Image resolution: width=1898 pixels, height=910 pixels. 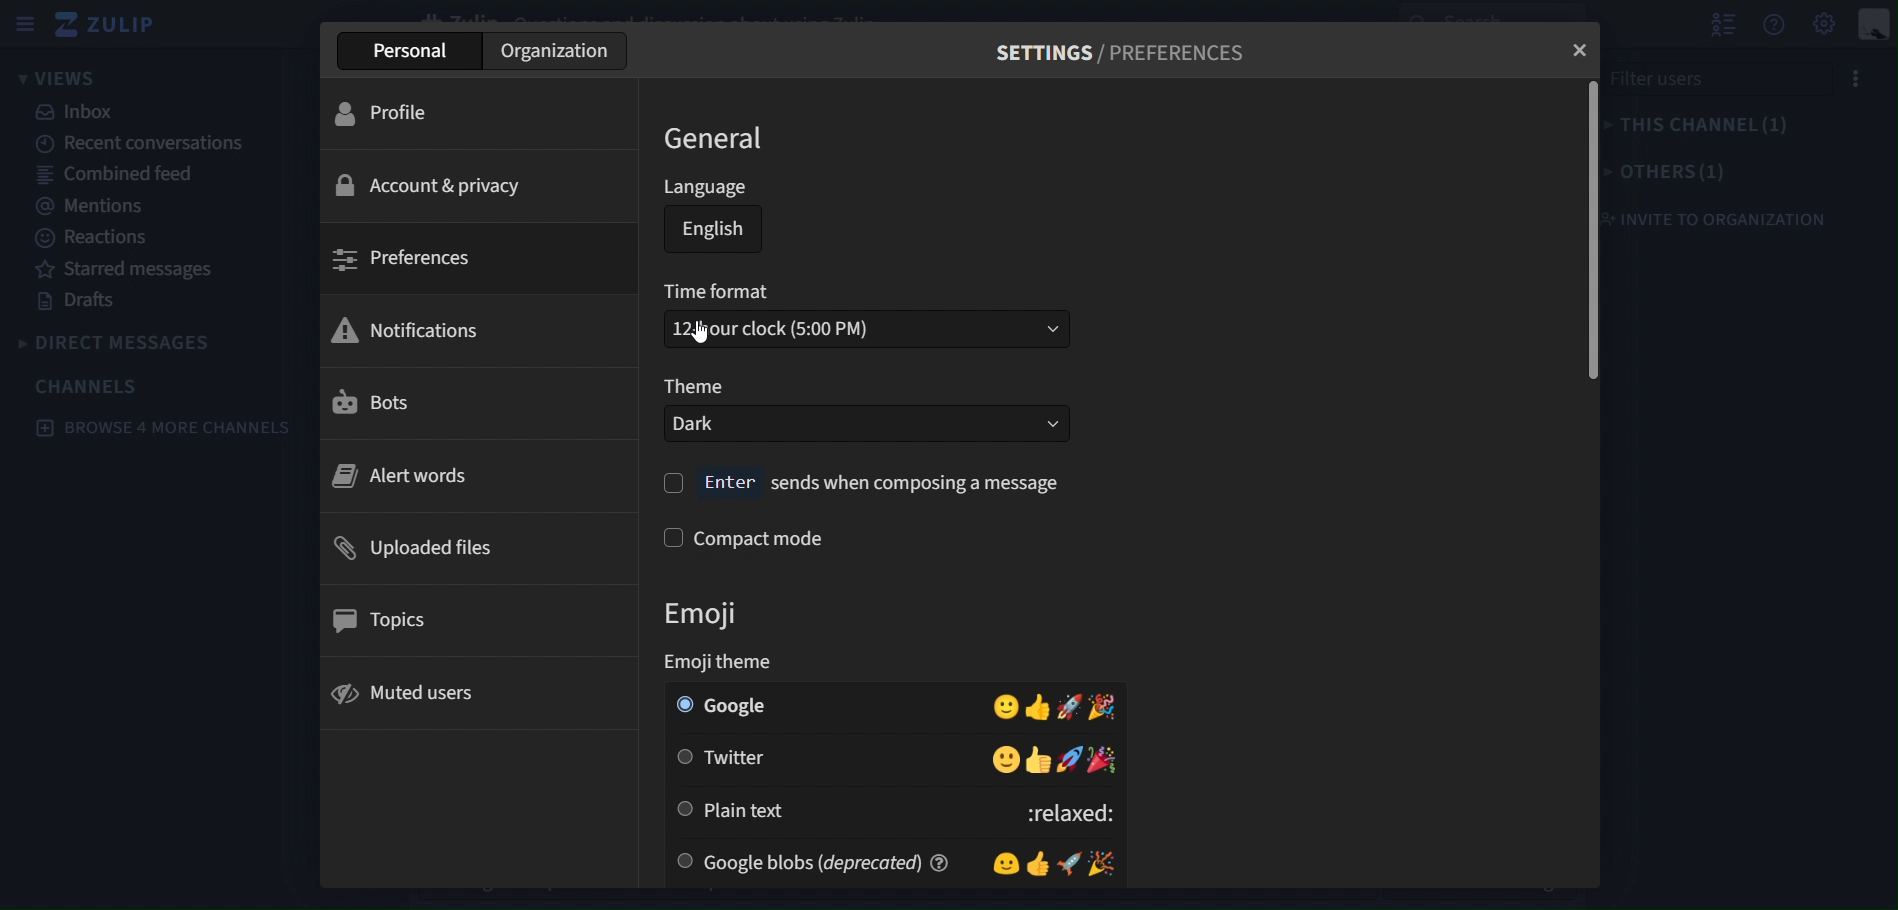 I want to click on zulip, so click(x=108, y=22).